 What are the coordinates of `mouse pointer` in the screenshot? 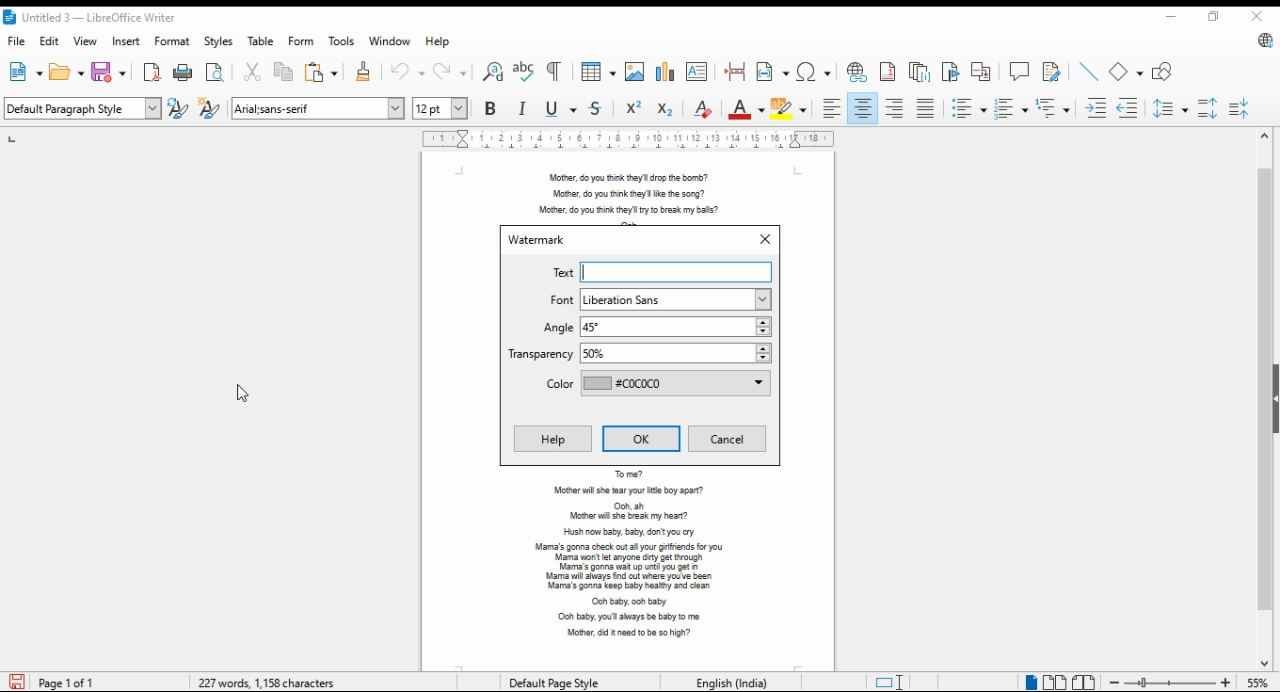 It's located at (240, 394).